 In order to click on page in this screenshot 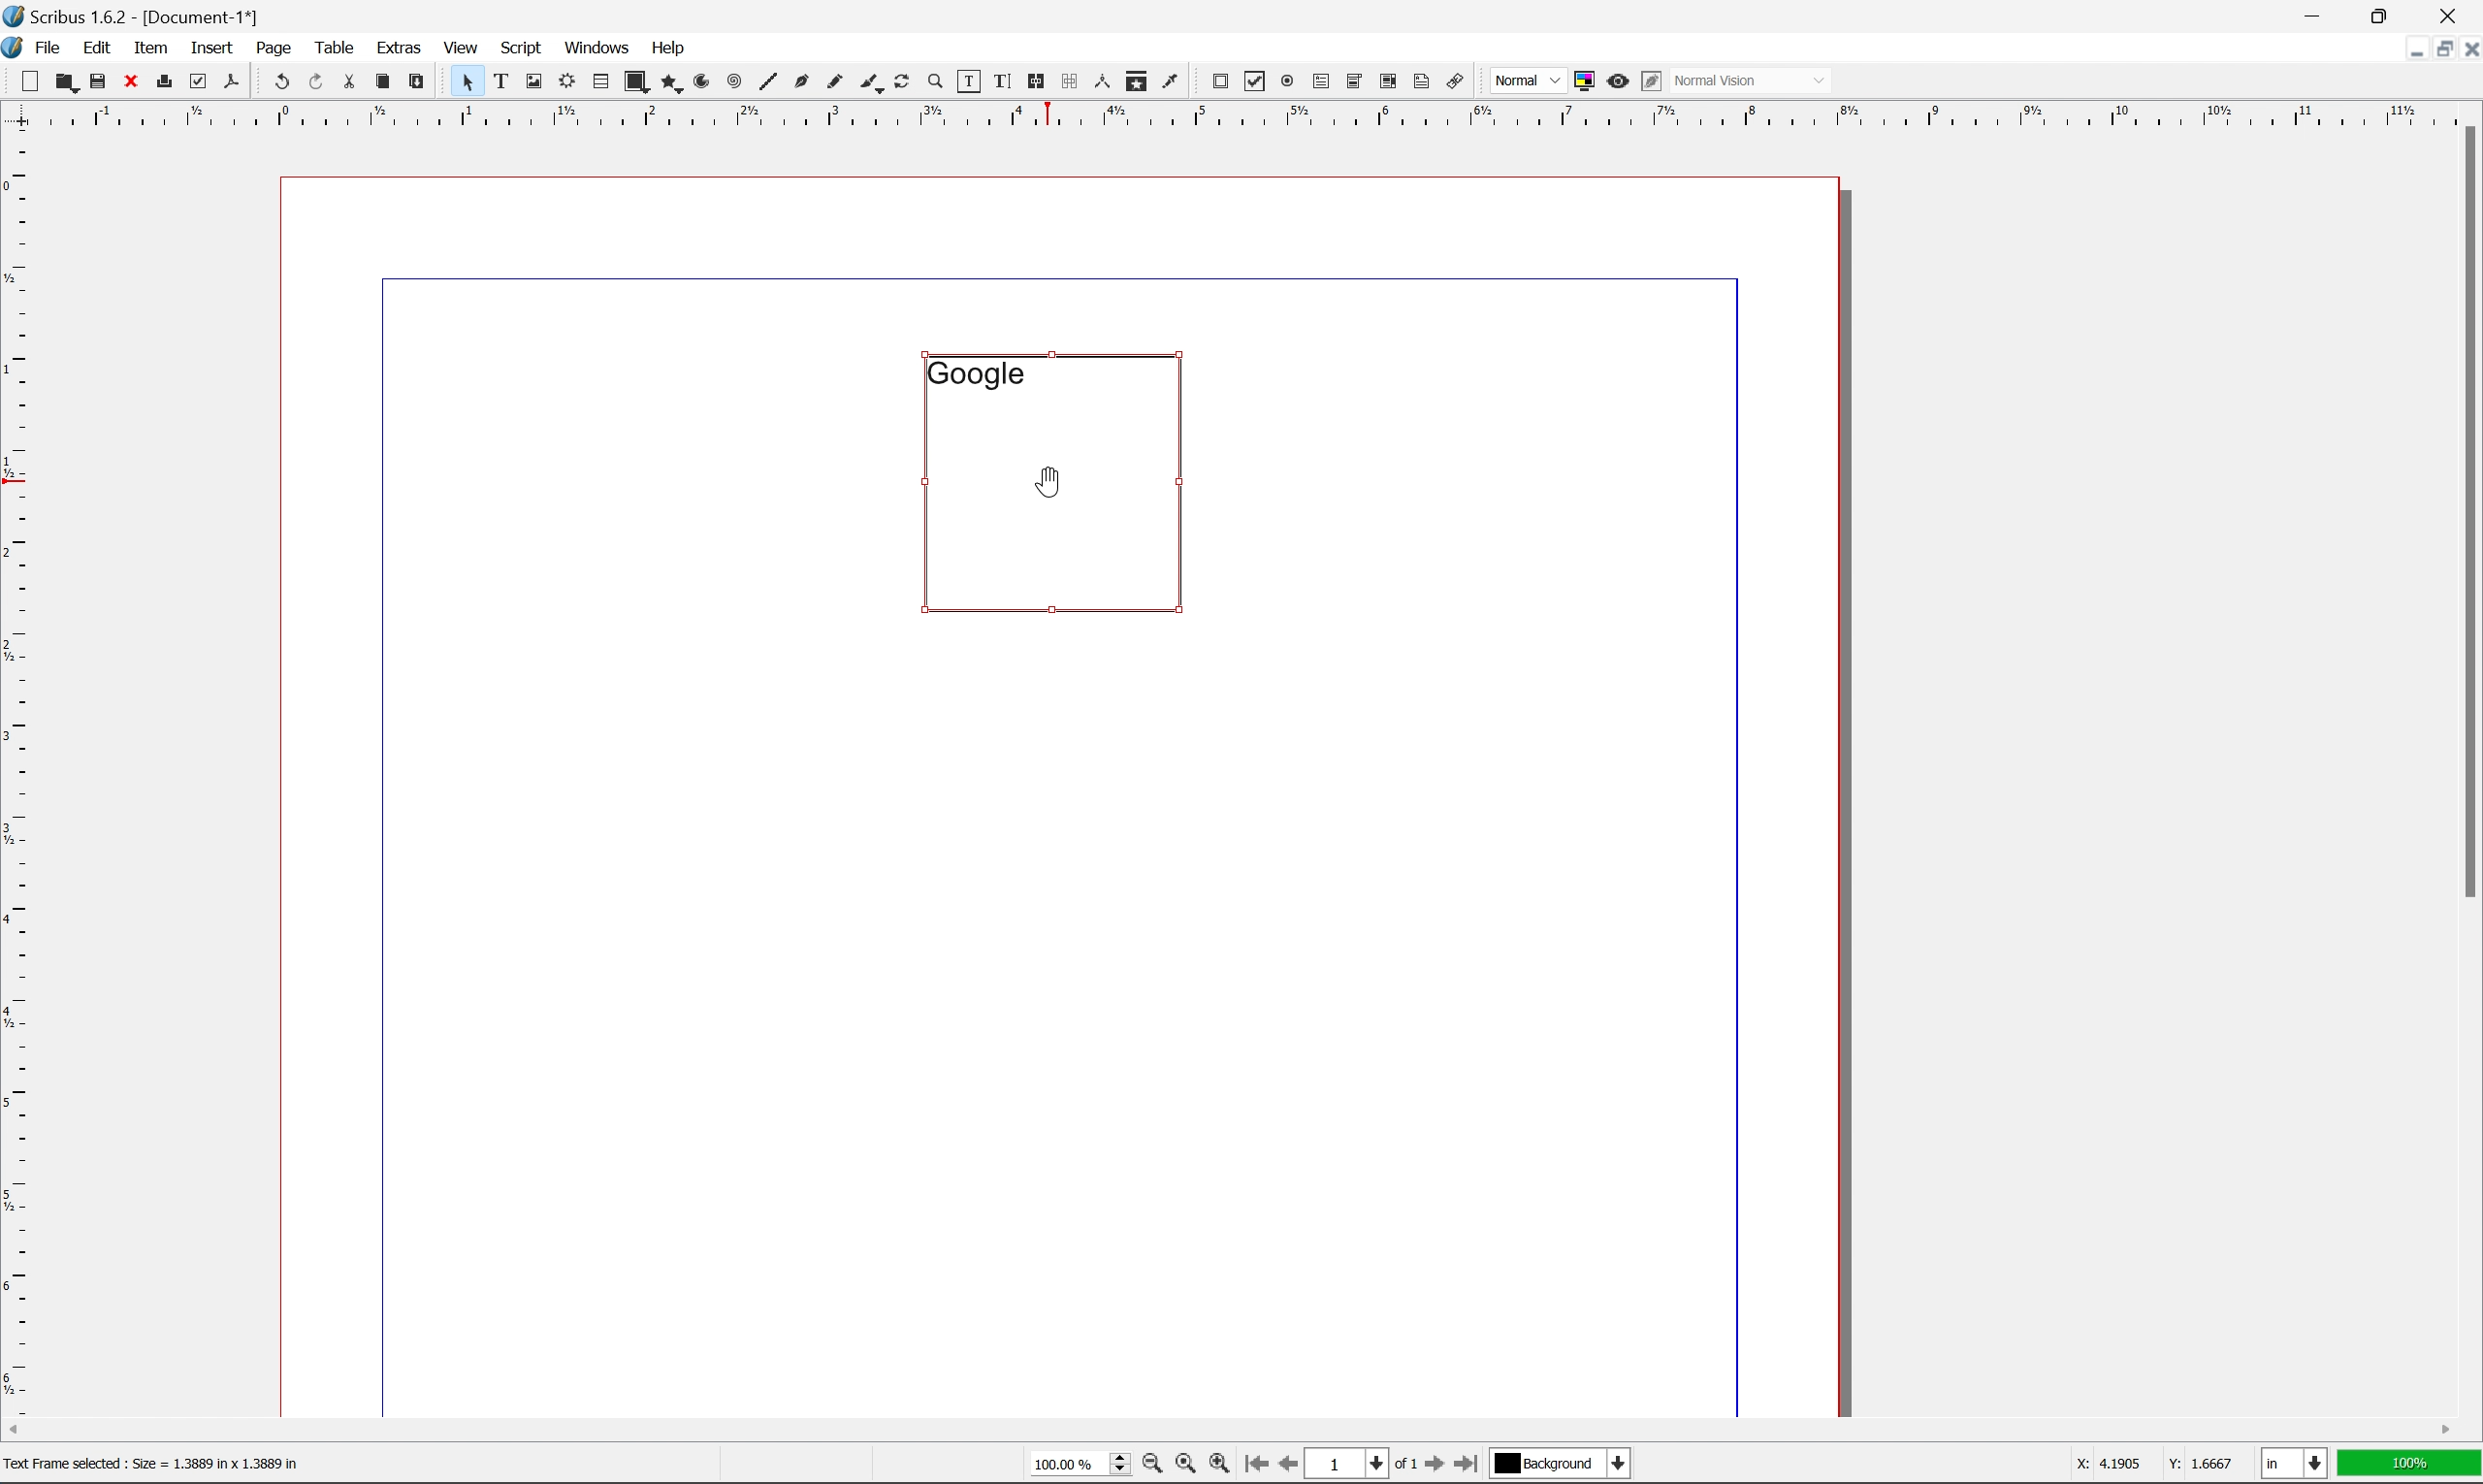, I will do `click(274, 47)`.